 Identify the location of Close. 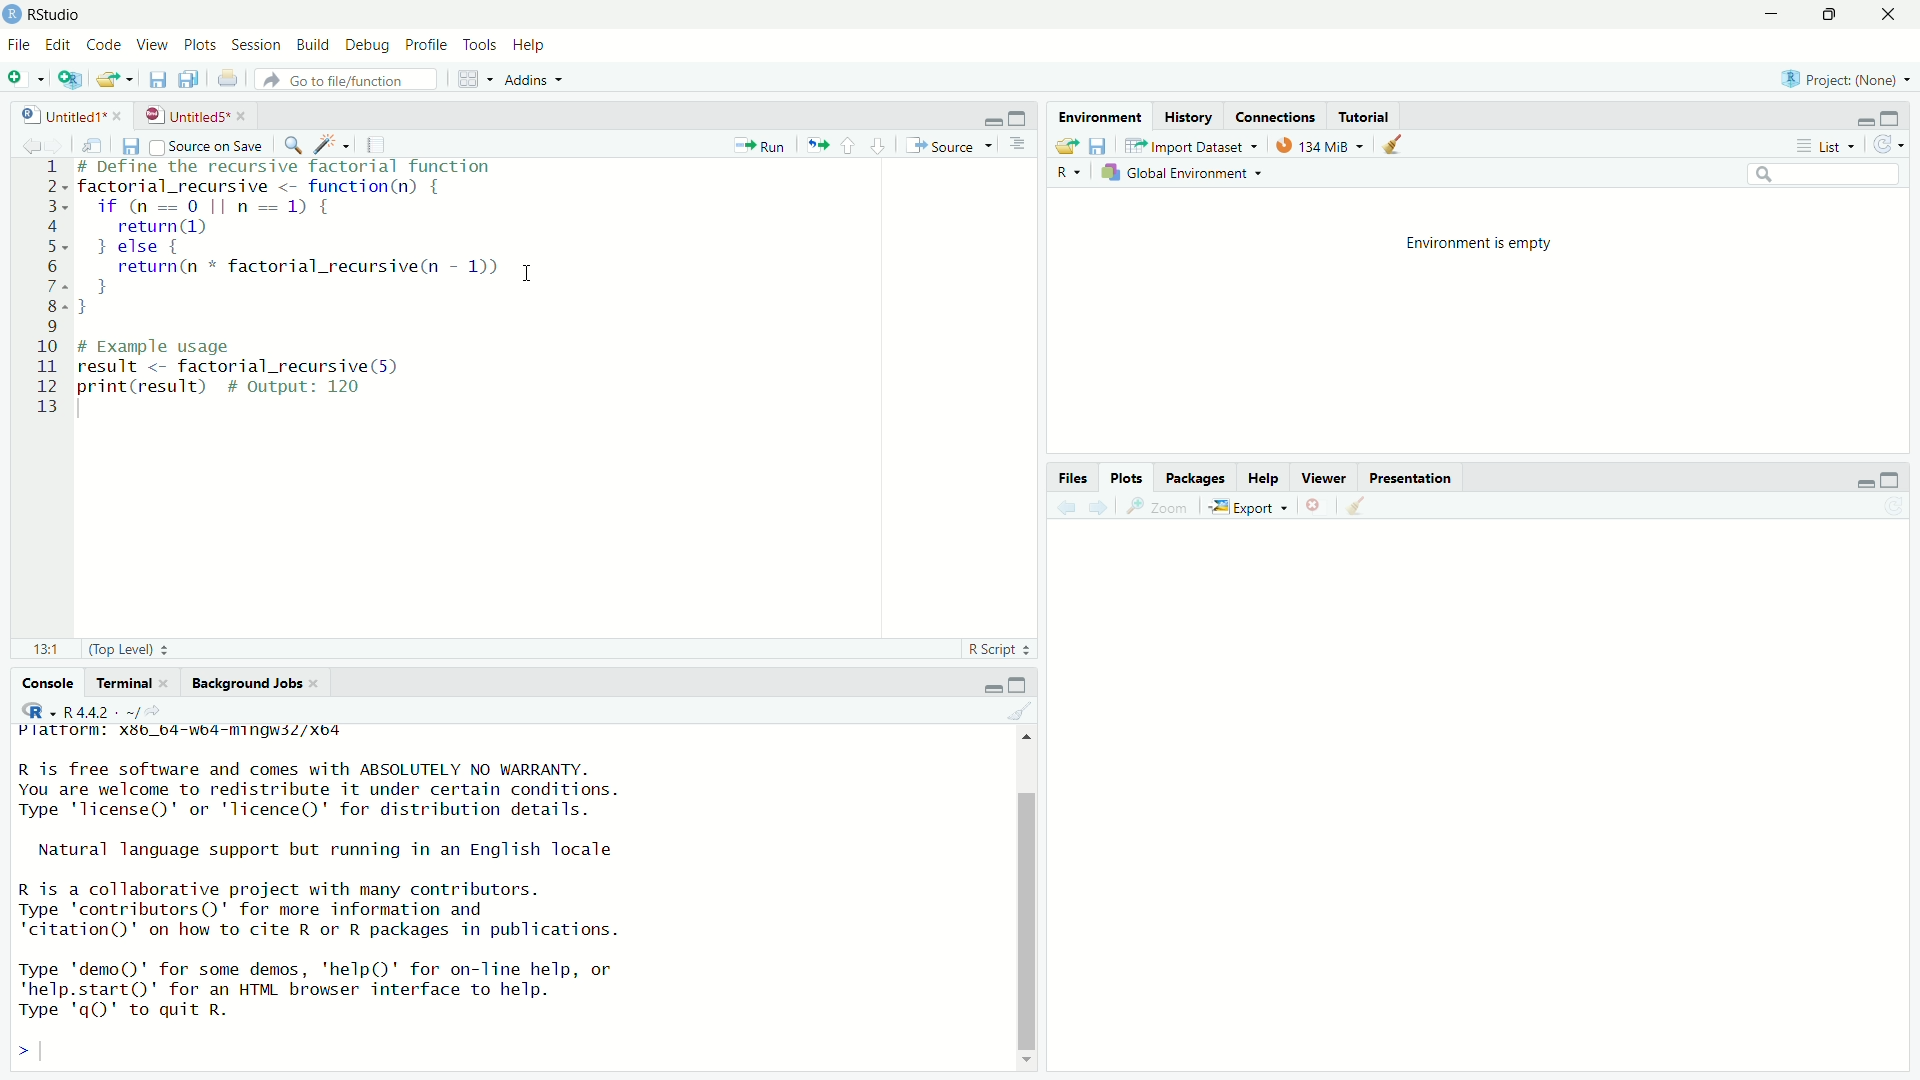
(1881, 17).